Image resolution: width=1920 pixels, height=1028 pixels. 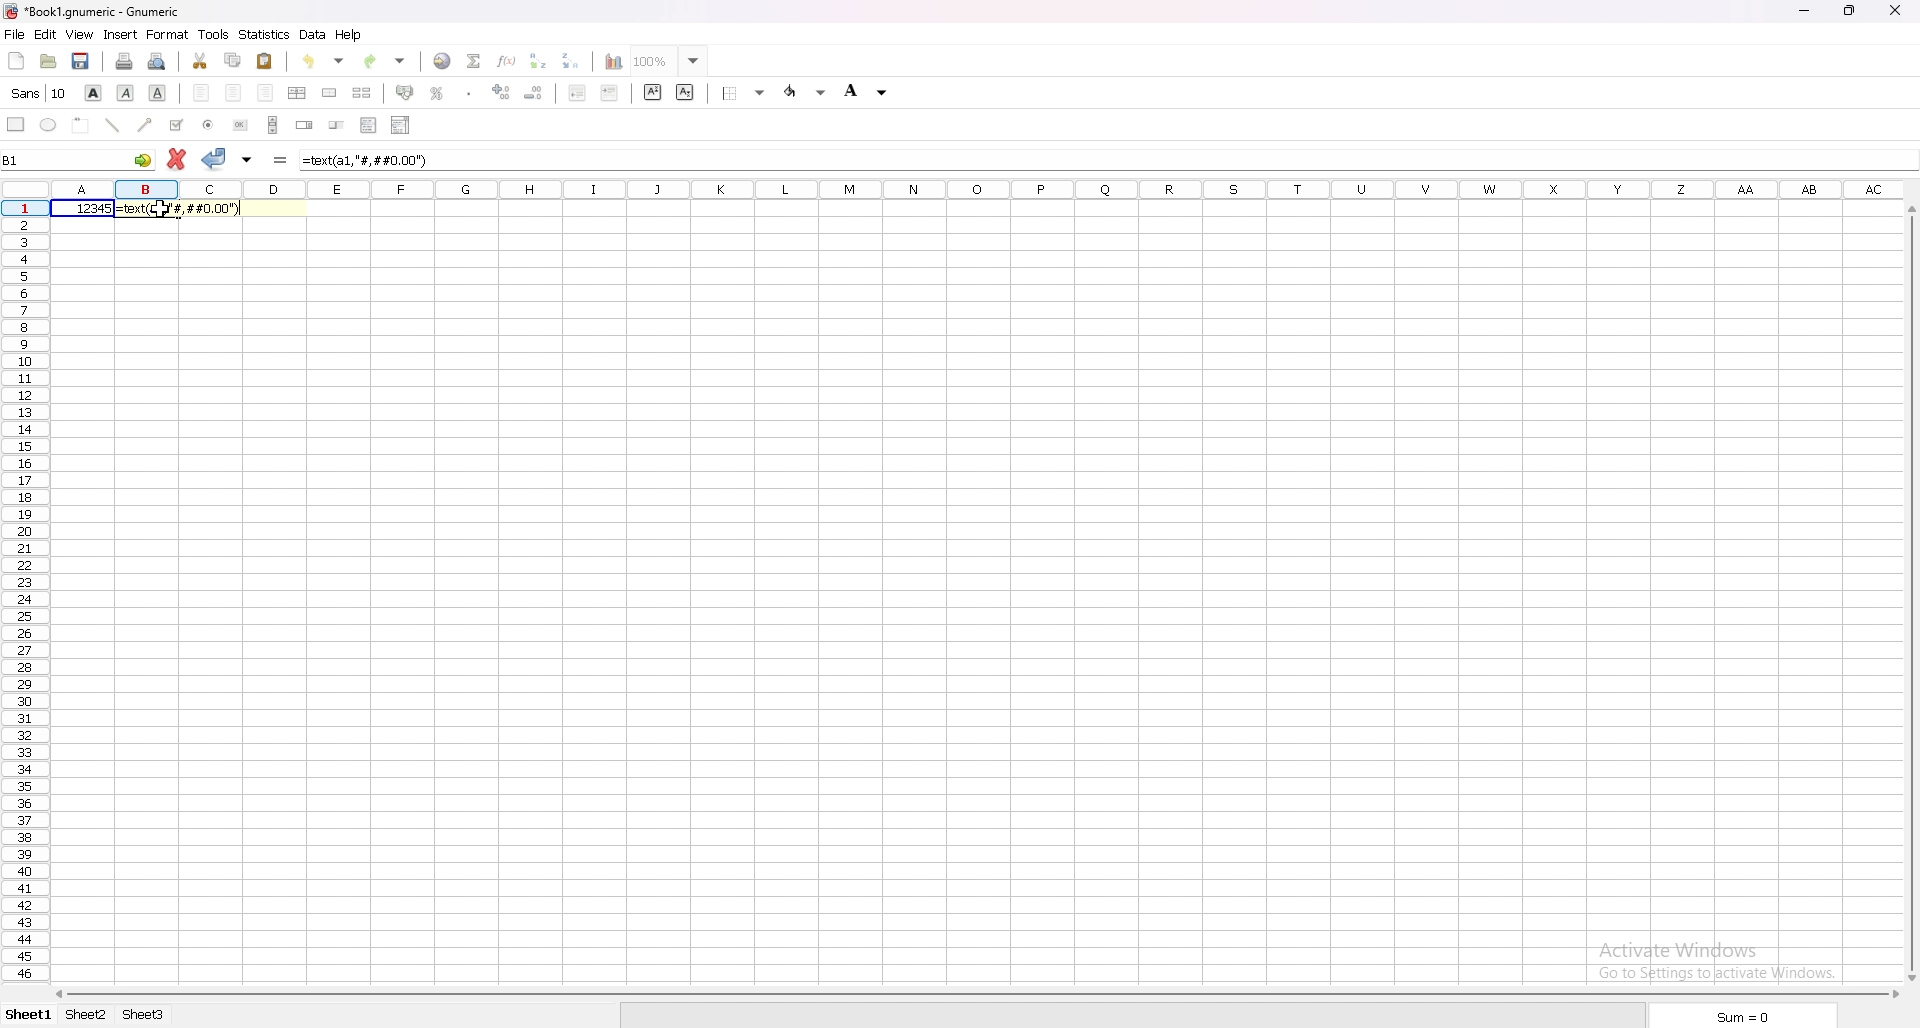 What do you see at coordinates (125, 60) in the screenshot?
I see `print` at bounding box center [125, 60].